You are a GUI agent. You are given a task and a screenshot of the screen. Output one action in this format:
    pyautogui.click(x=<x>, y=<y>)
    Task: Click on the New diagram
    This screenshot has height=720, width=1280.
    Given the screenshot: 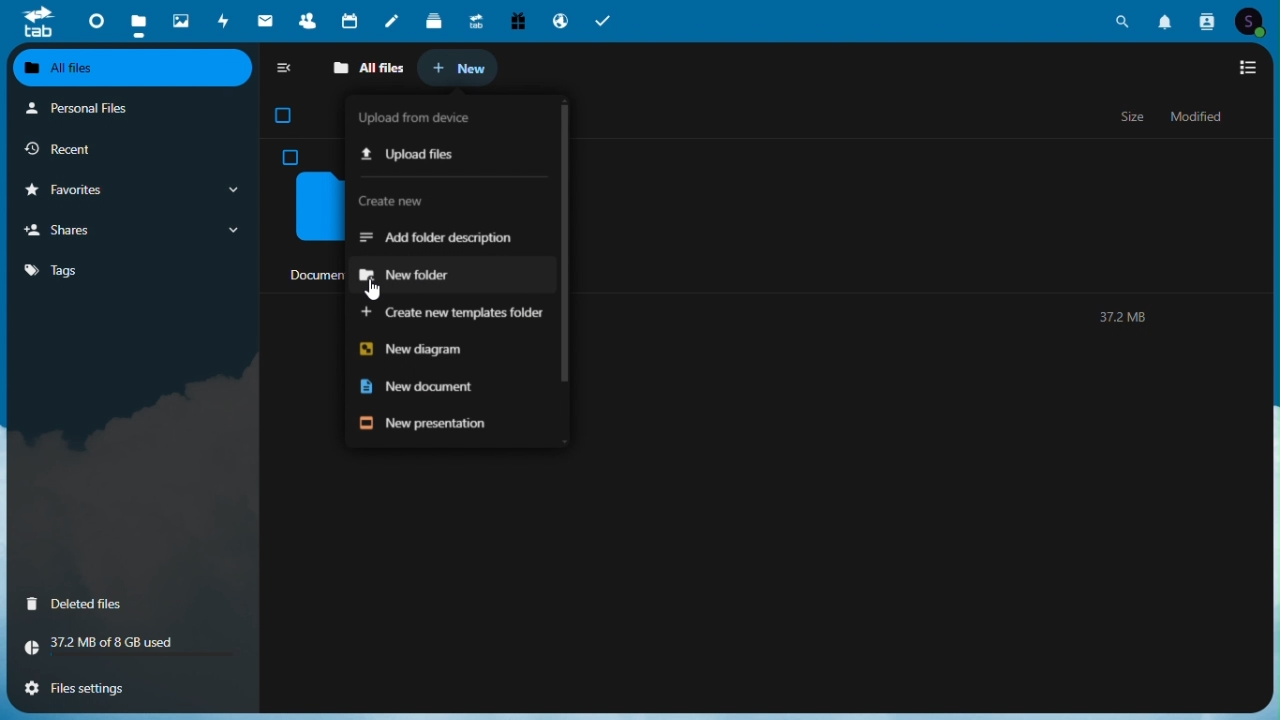 What is the action you would take?
    pyautogui.click(x=415, y=350)
    